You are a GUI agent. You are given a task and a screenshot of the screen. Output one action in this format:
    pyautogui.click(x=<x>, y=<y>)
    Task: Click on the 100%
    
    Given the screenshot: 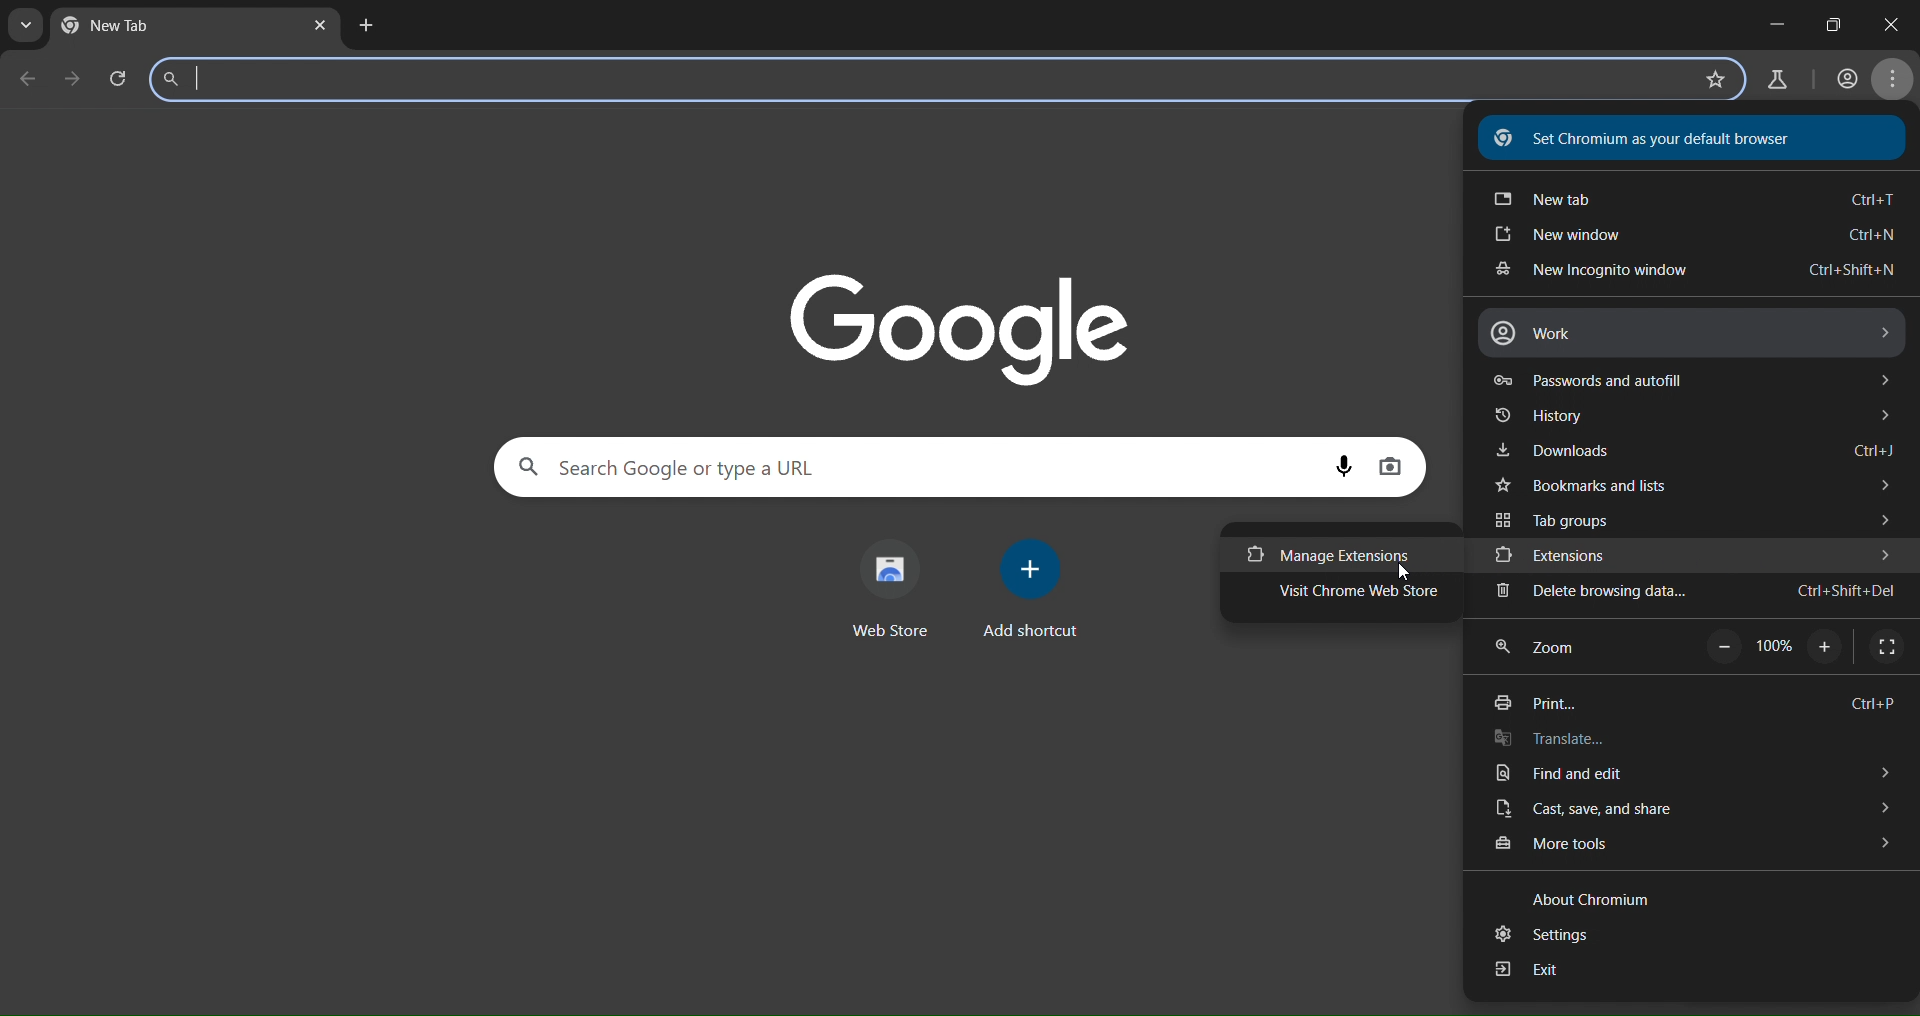 What is the action you would take?
    pyautogui.click(x=1774, y=645)
    